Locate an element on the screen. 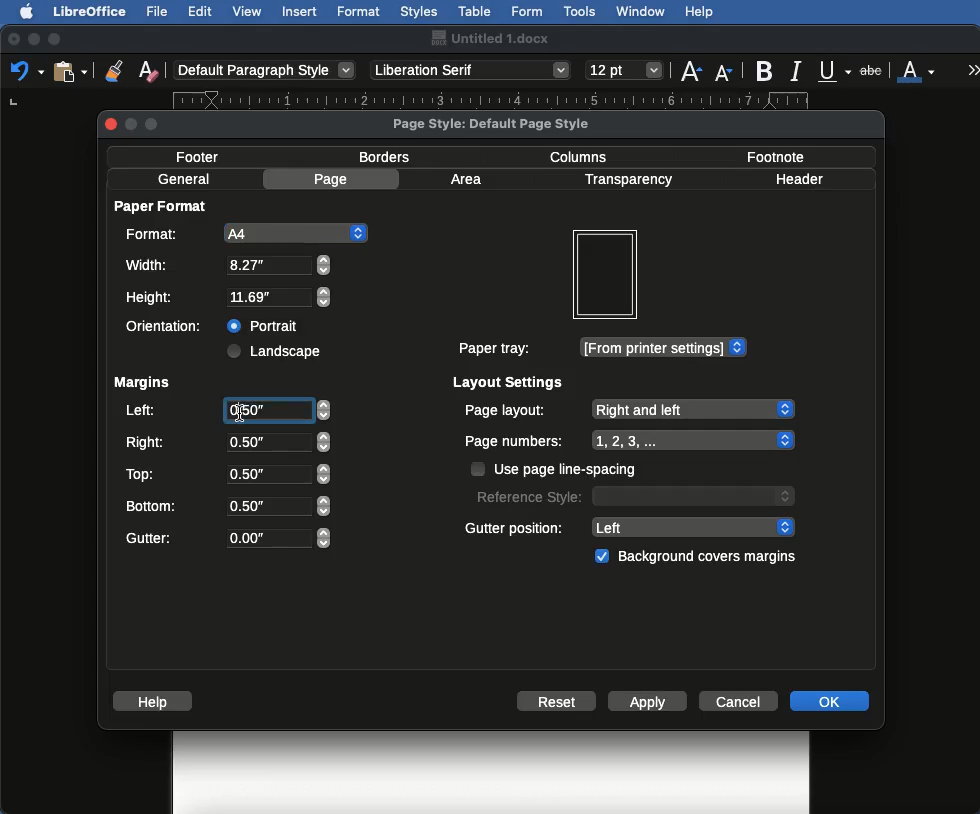 The image size is (980, 814). Help is located at coordinates (699, 12).